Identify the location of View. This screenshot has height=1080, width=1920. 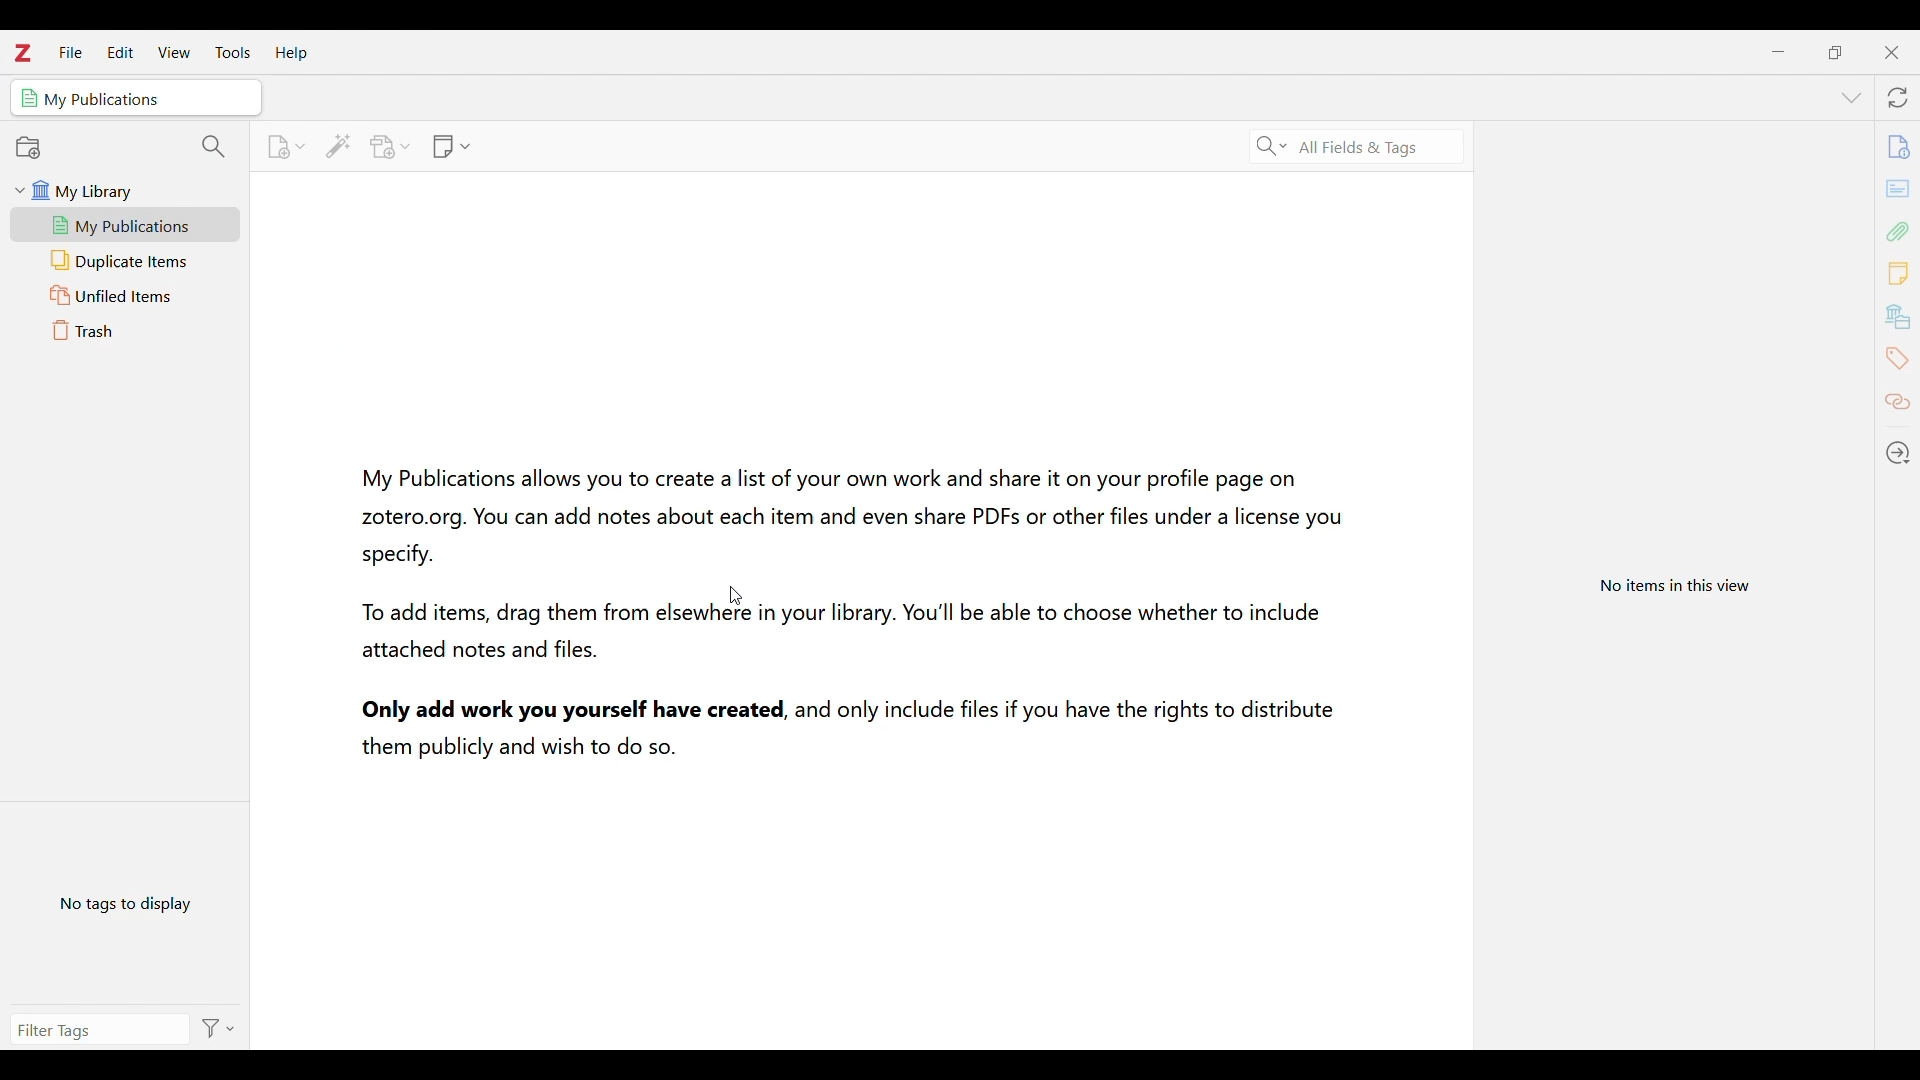
(174, 52).